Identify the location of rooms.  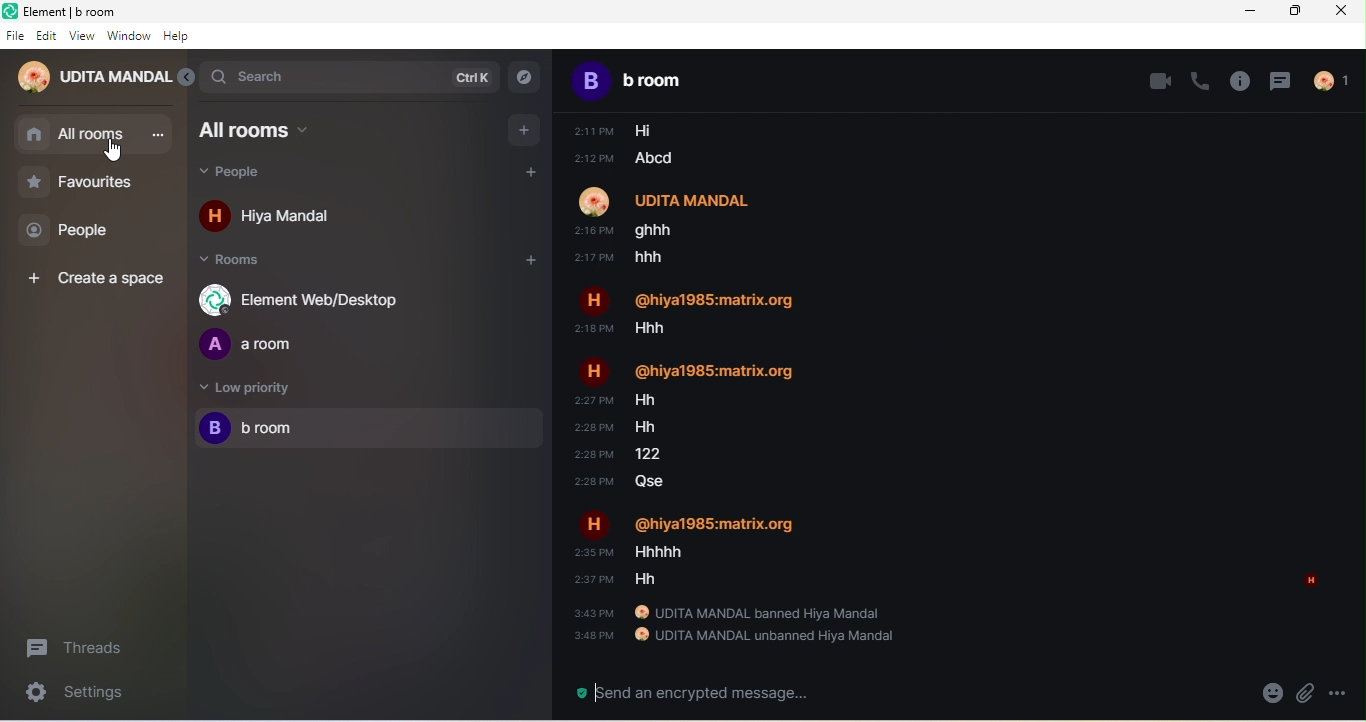
(240, 263).